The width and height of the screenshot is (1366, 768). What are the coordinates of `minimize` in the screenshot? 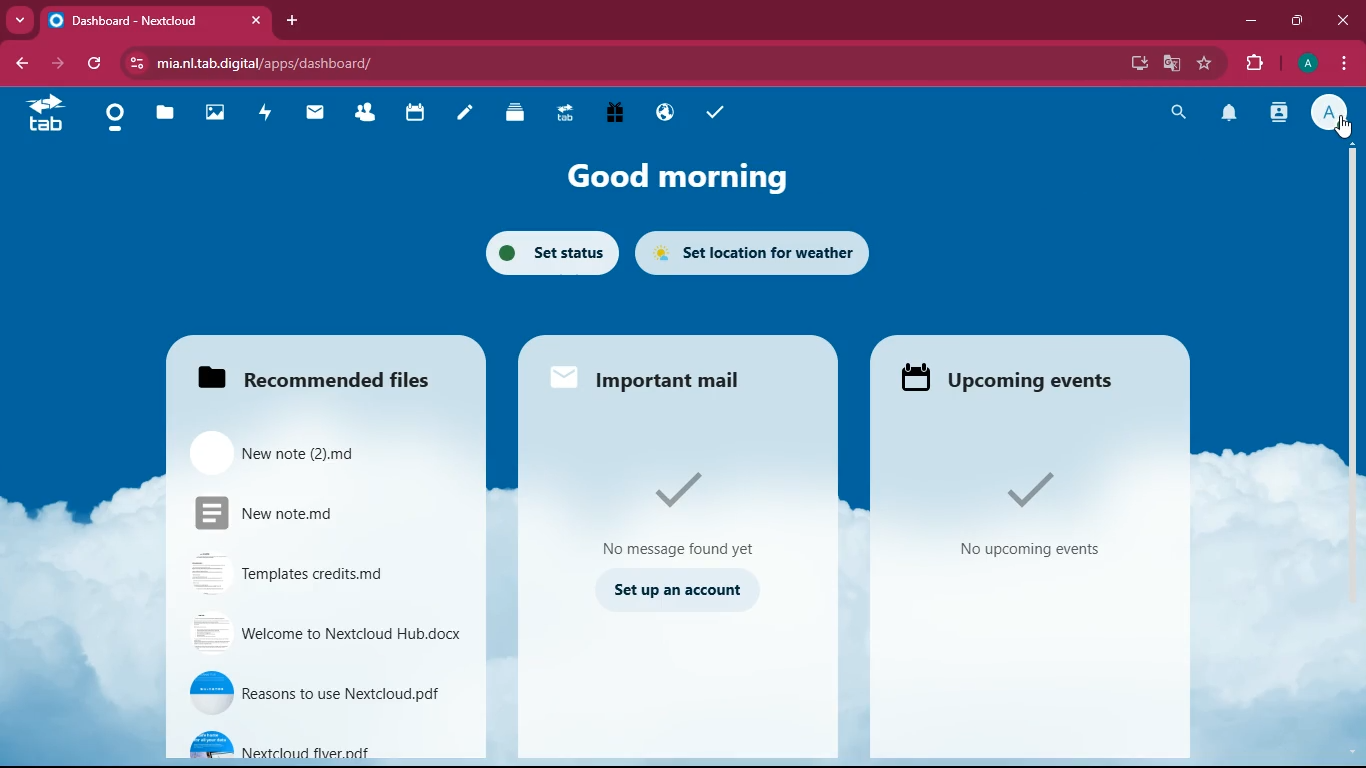 It's located at (1251, 22).